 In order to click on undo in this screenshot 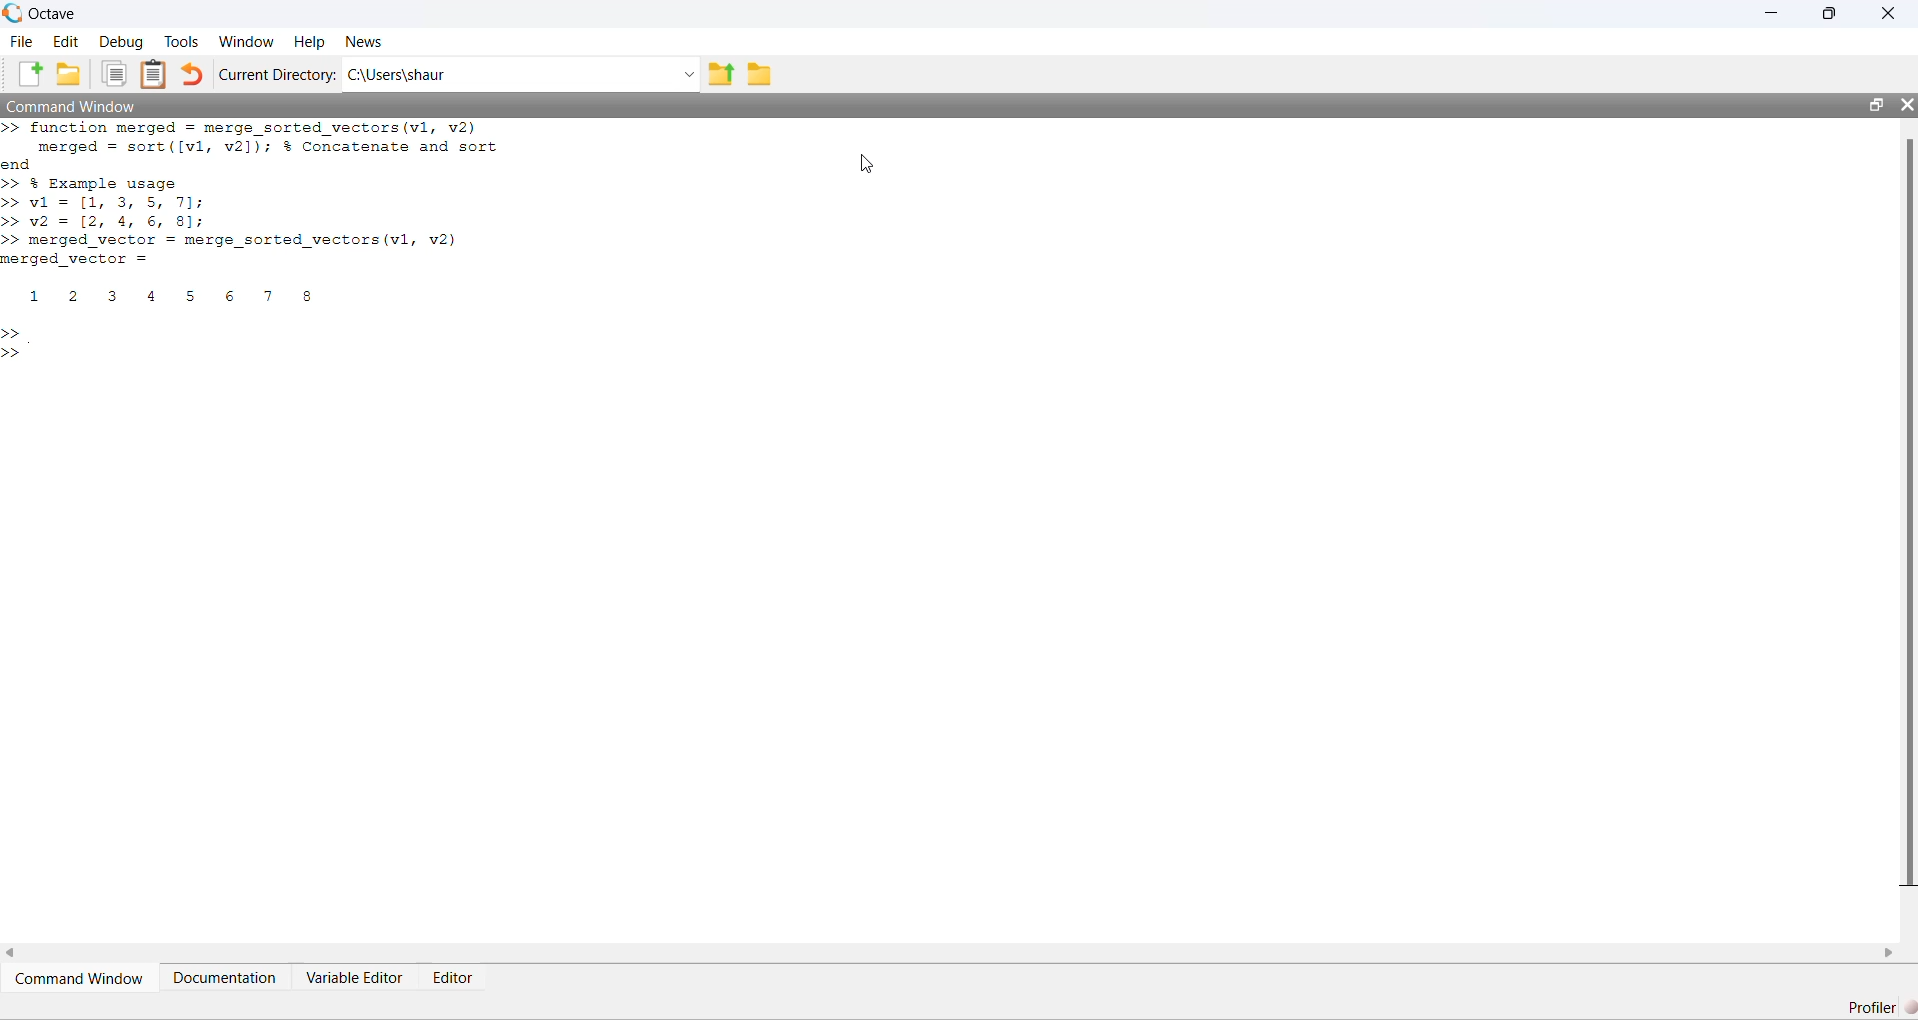, I will do `click(192, 73)`.